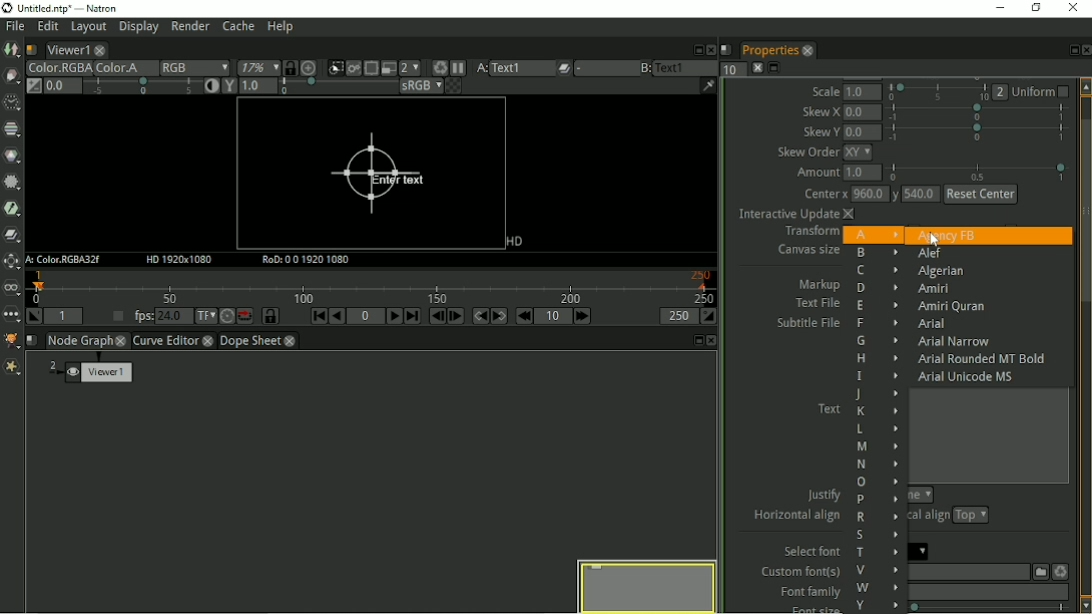  I want to click on Viewer 1, so click(93, 374).